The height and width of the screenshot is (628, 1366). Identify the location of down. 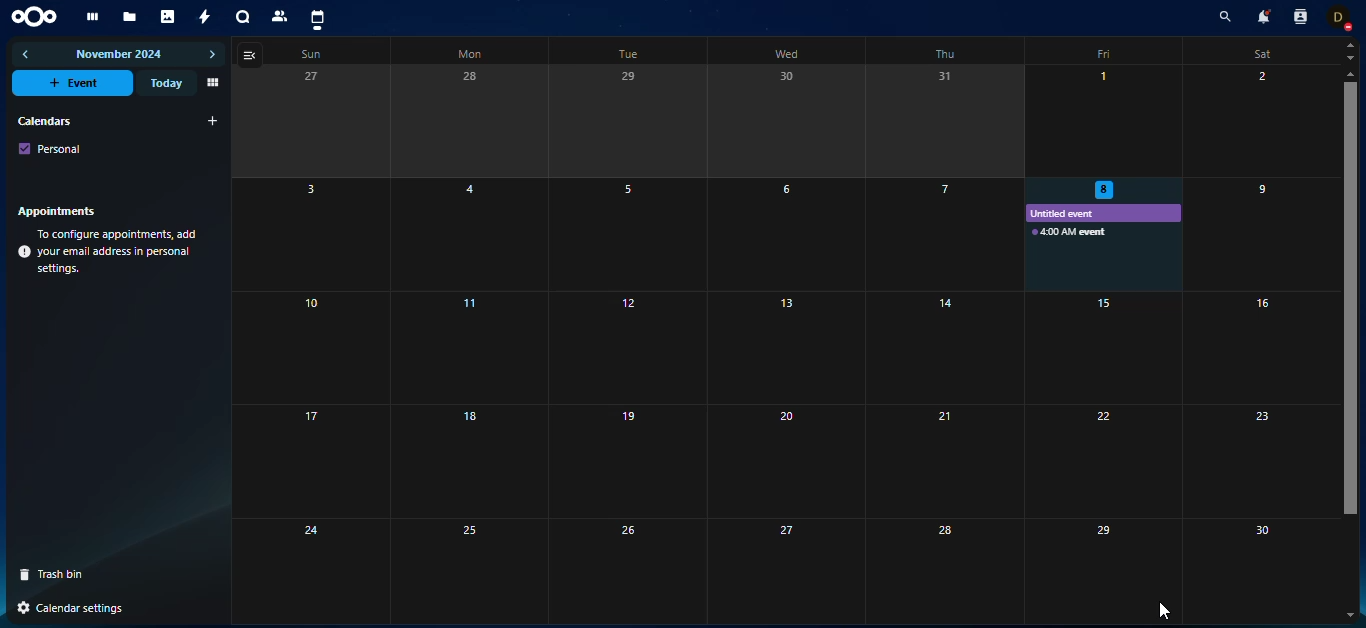
(1350, 57).